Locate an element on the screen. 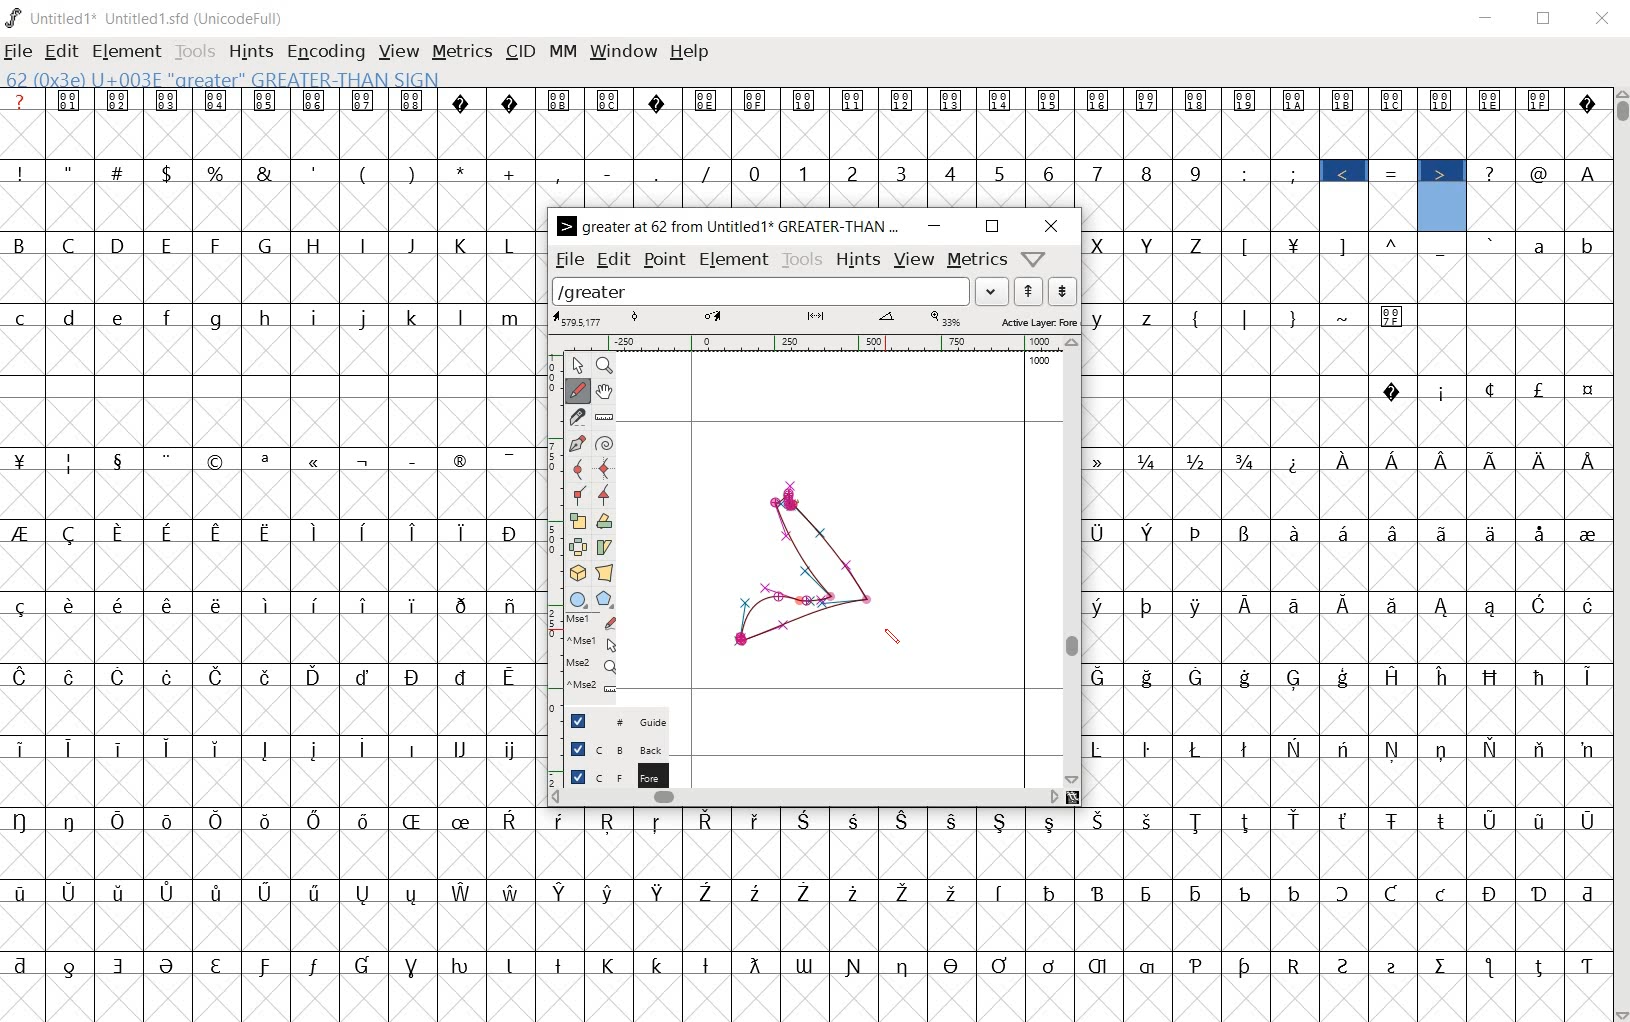 The image size is (1630, 1022). change whether spiro is active or not is located at coordinates (605, 442).